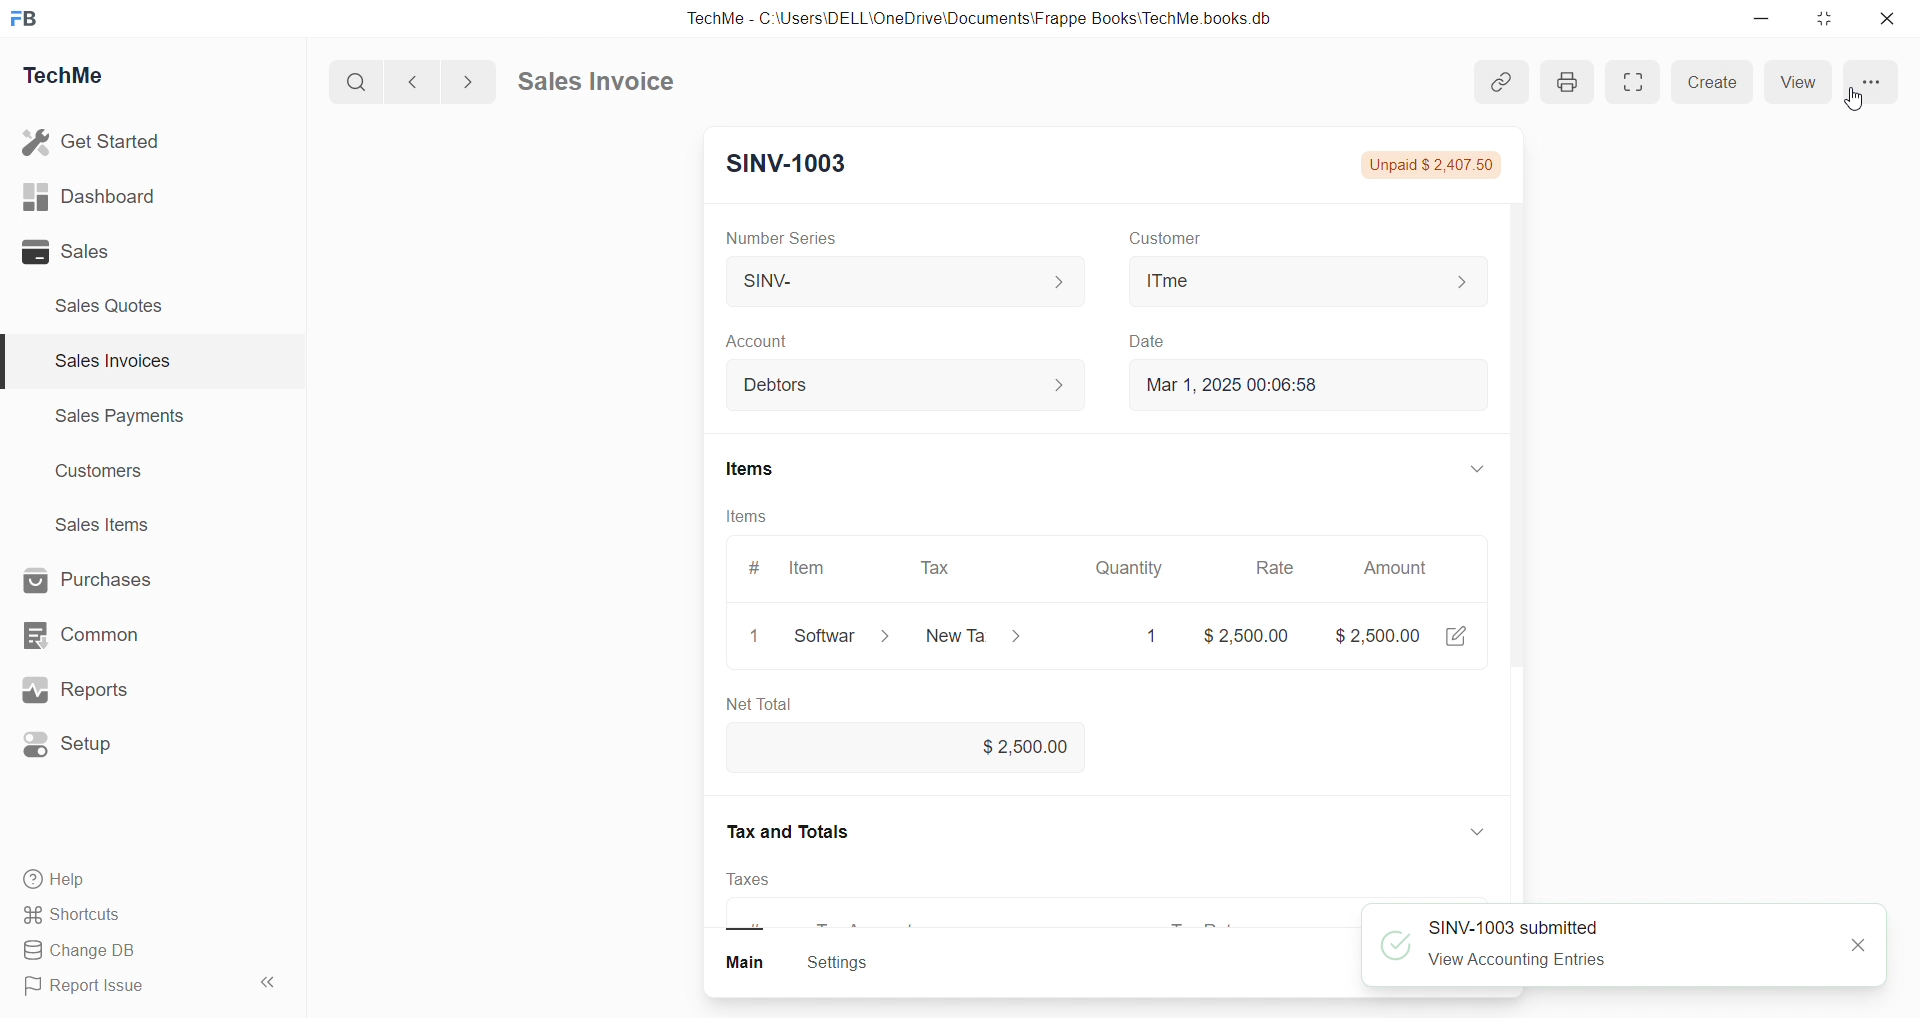 The width and height of the screenshot is (1920, 1018). I want to click on Sales Payments, so click(110, 419).